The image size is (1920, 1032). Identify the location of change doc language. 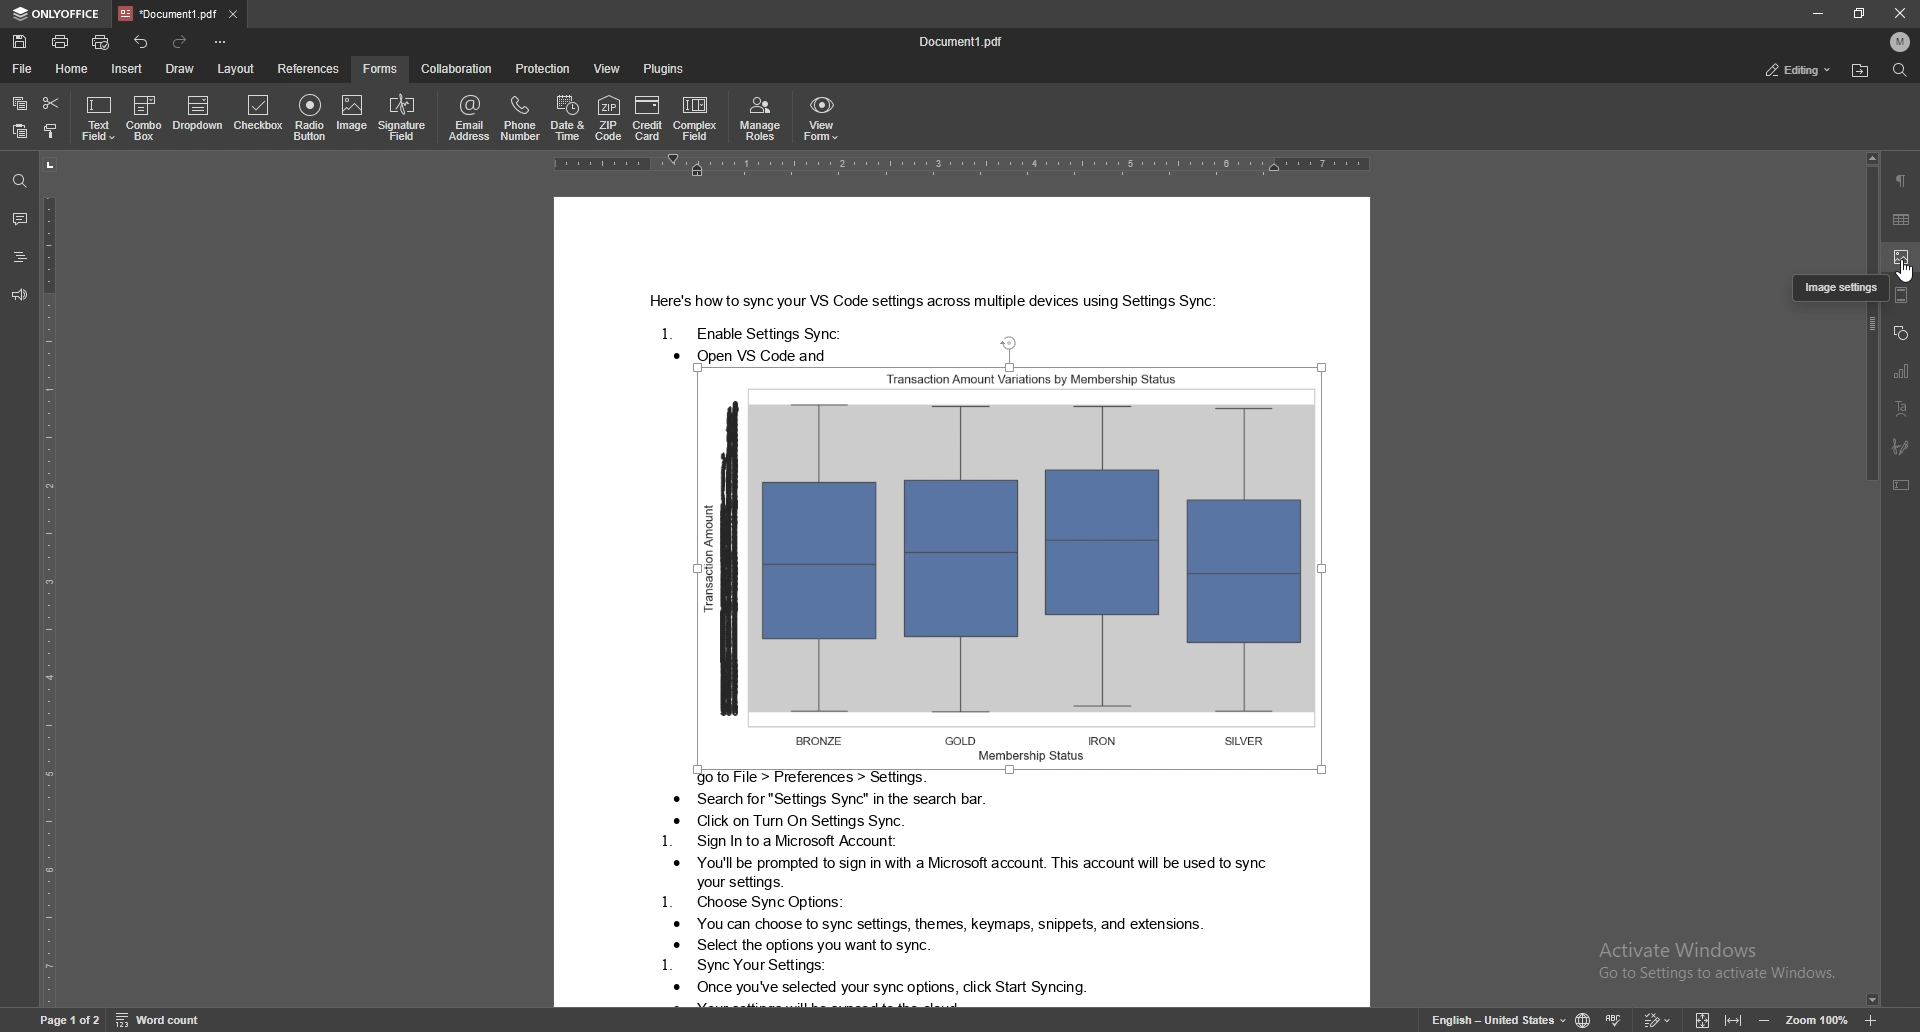
(1585, 1019).